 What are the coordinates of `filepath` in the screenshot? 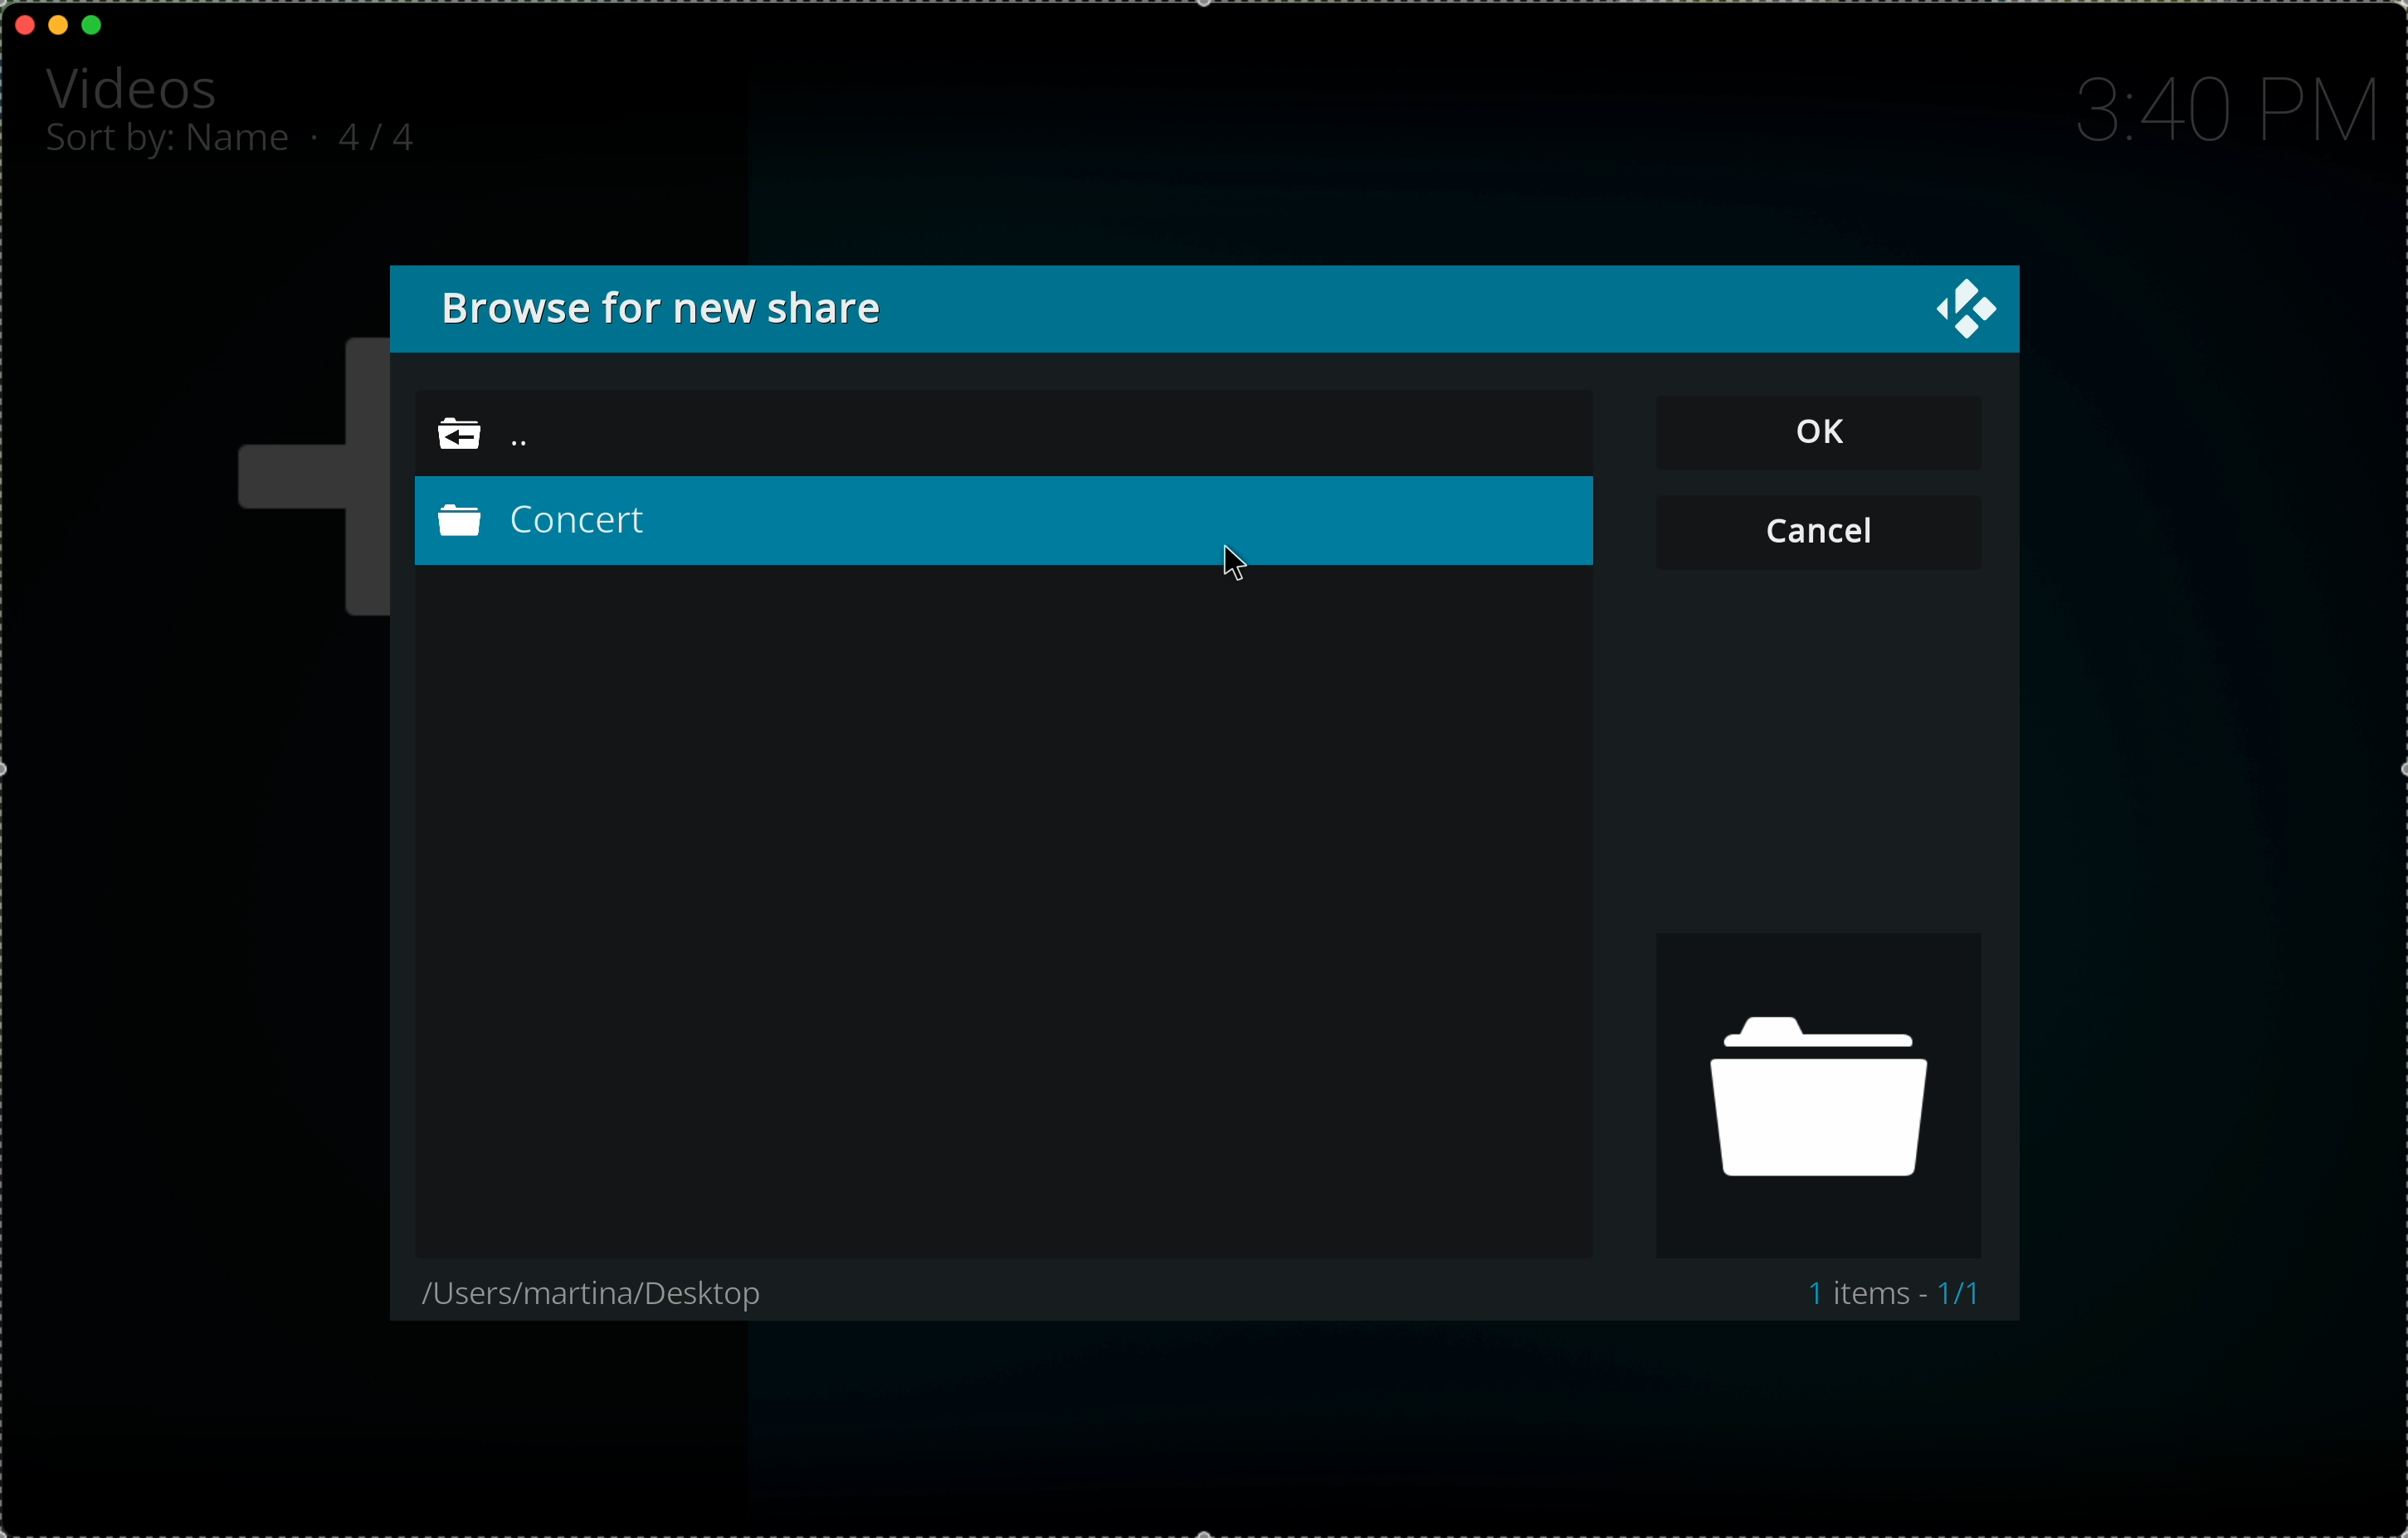 It's located at (581, 1295).